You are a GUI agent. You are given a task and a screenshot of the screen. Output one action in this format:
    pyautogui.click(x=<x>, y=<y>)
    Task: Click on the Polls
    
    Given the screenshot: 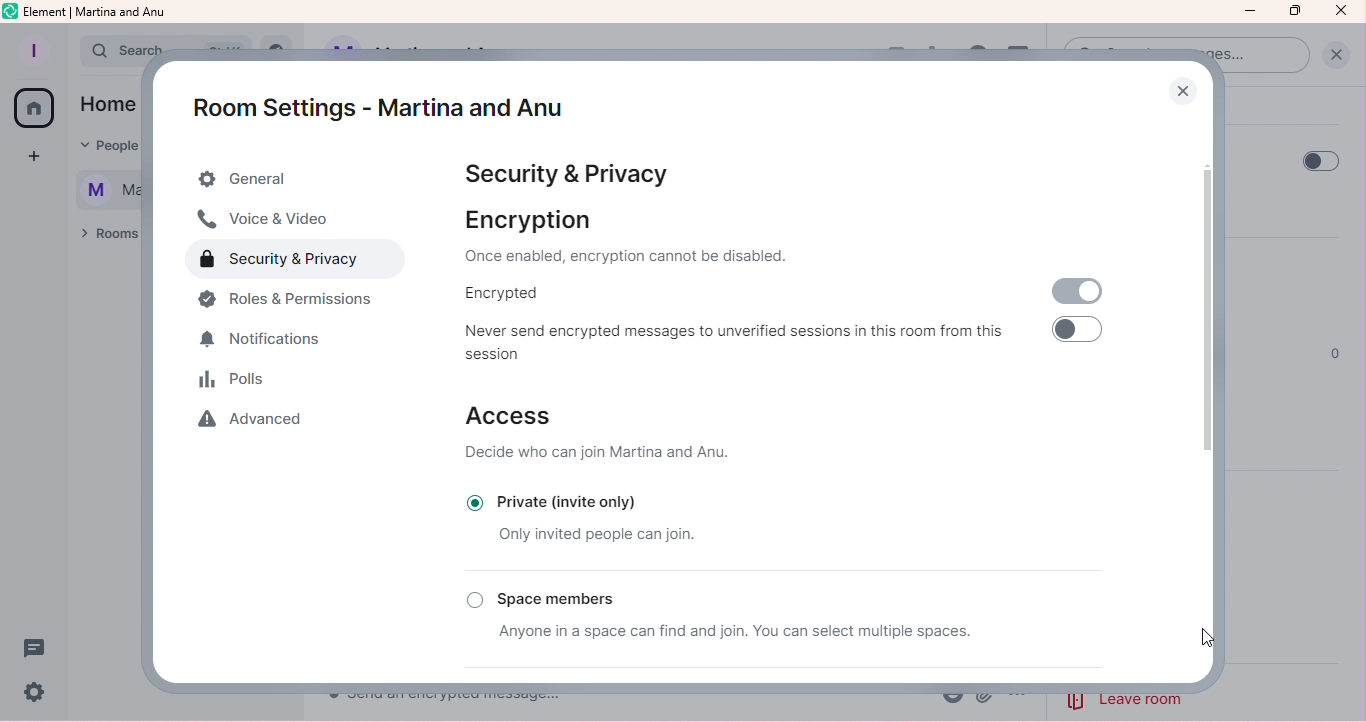 What is the action you would take?
    pyautogui.click(x=243, y=381)
    